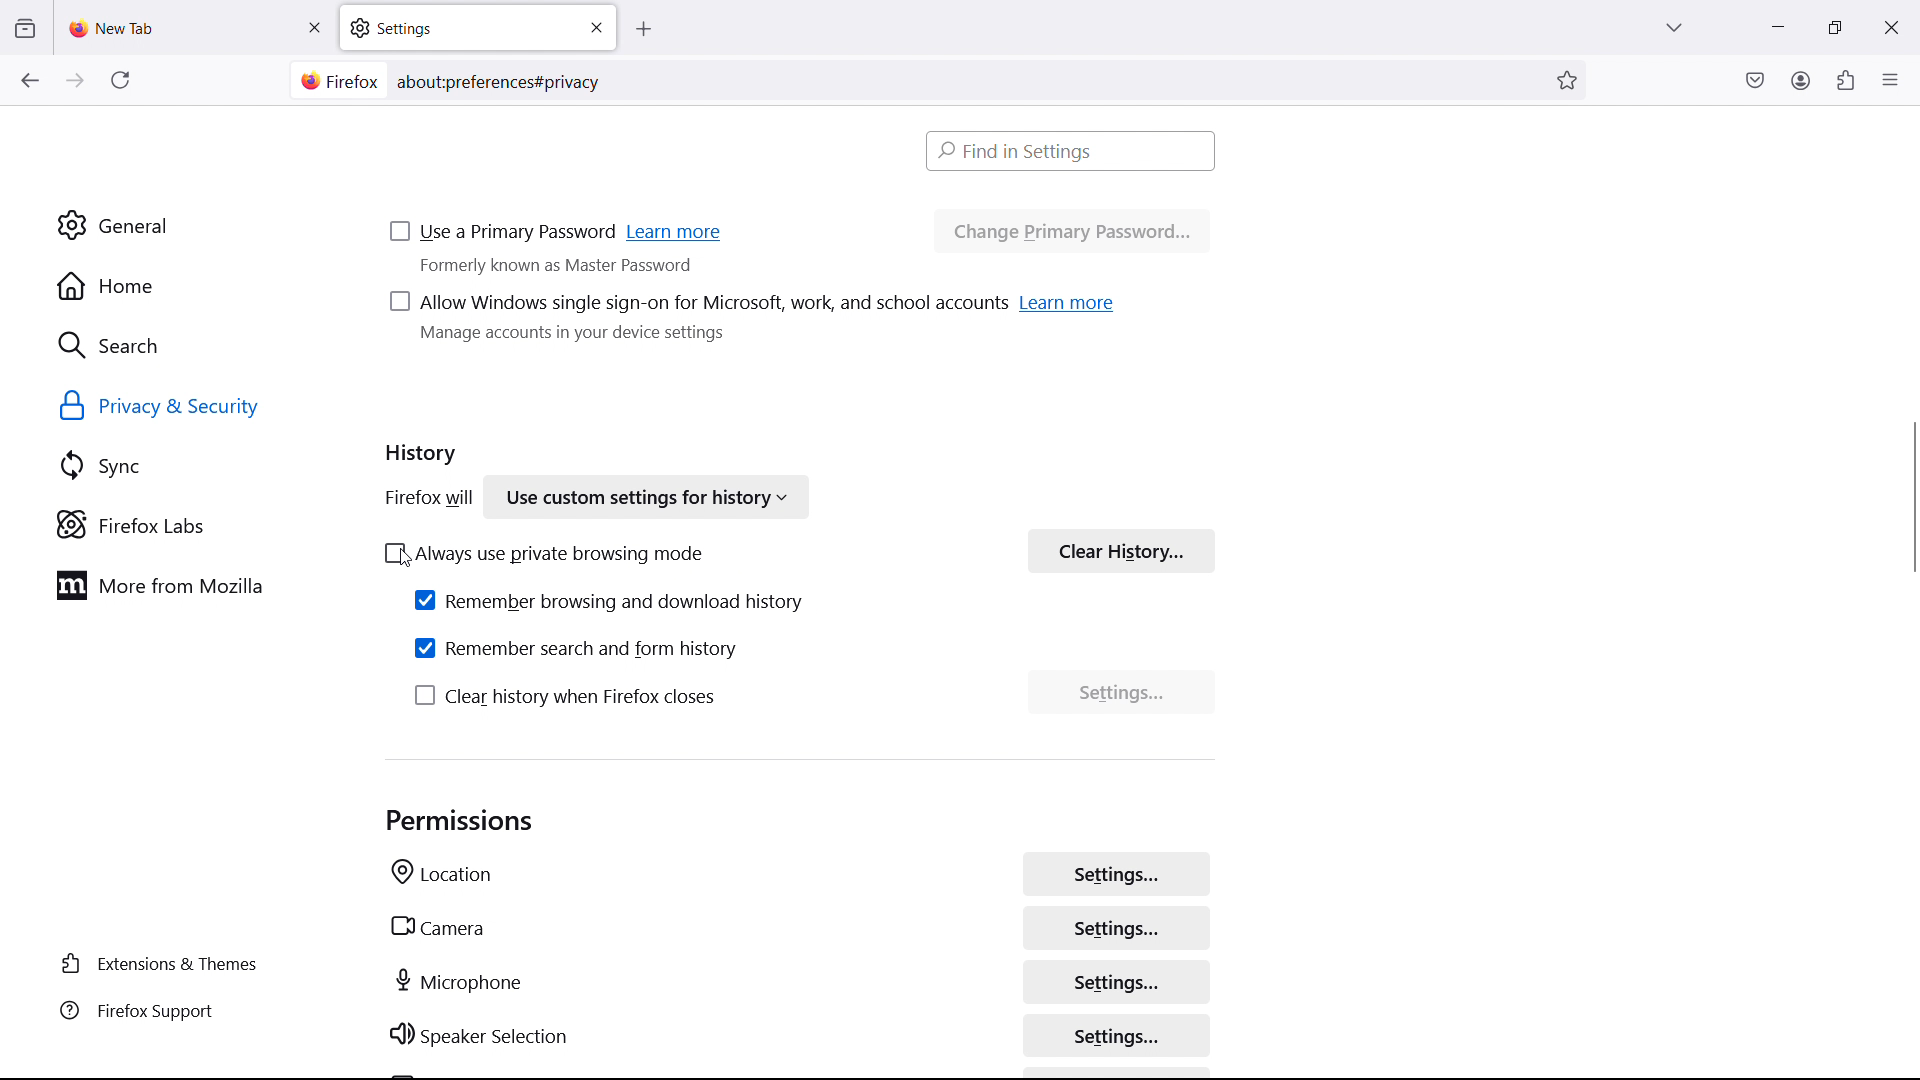 The height and width of the screenshot is (1080, 1920). I want to click on speaker selection permission settings, so click(1119, 1035).